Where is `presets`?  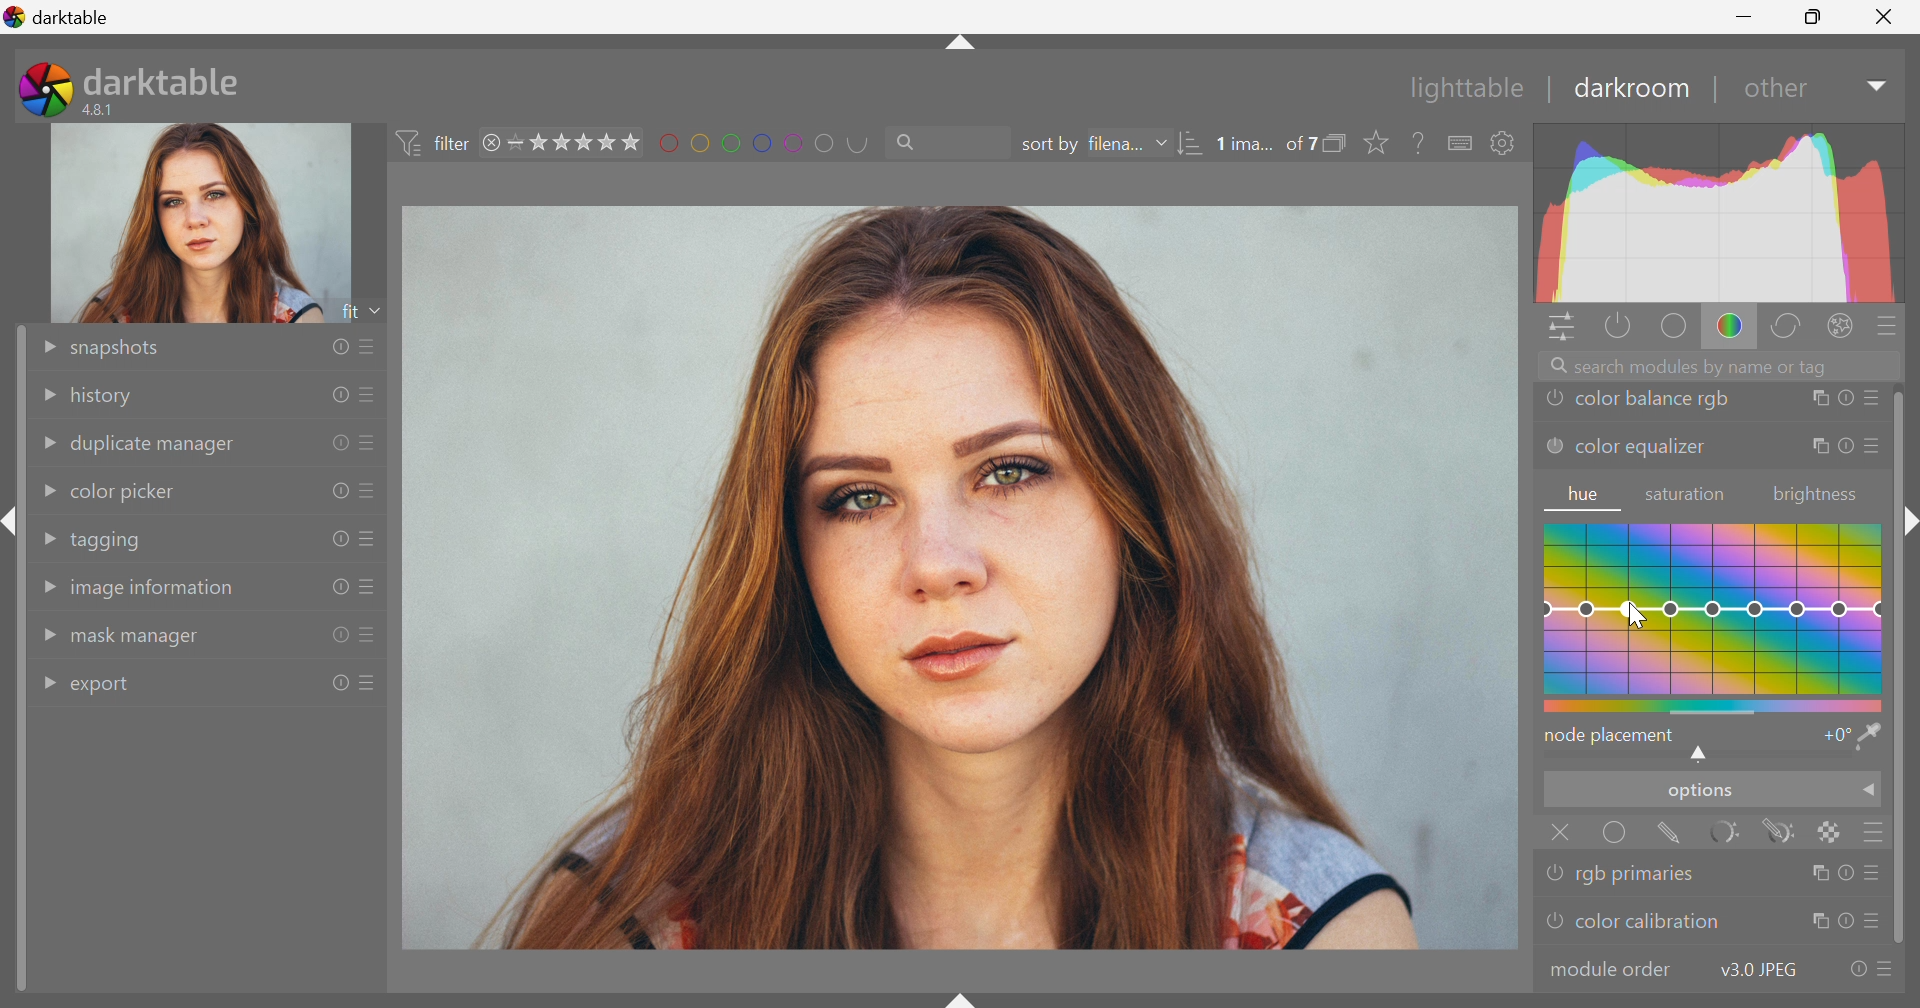 presets is located at coordinates (370, 442).